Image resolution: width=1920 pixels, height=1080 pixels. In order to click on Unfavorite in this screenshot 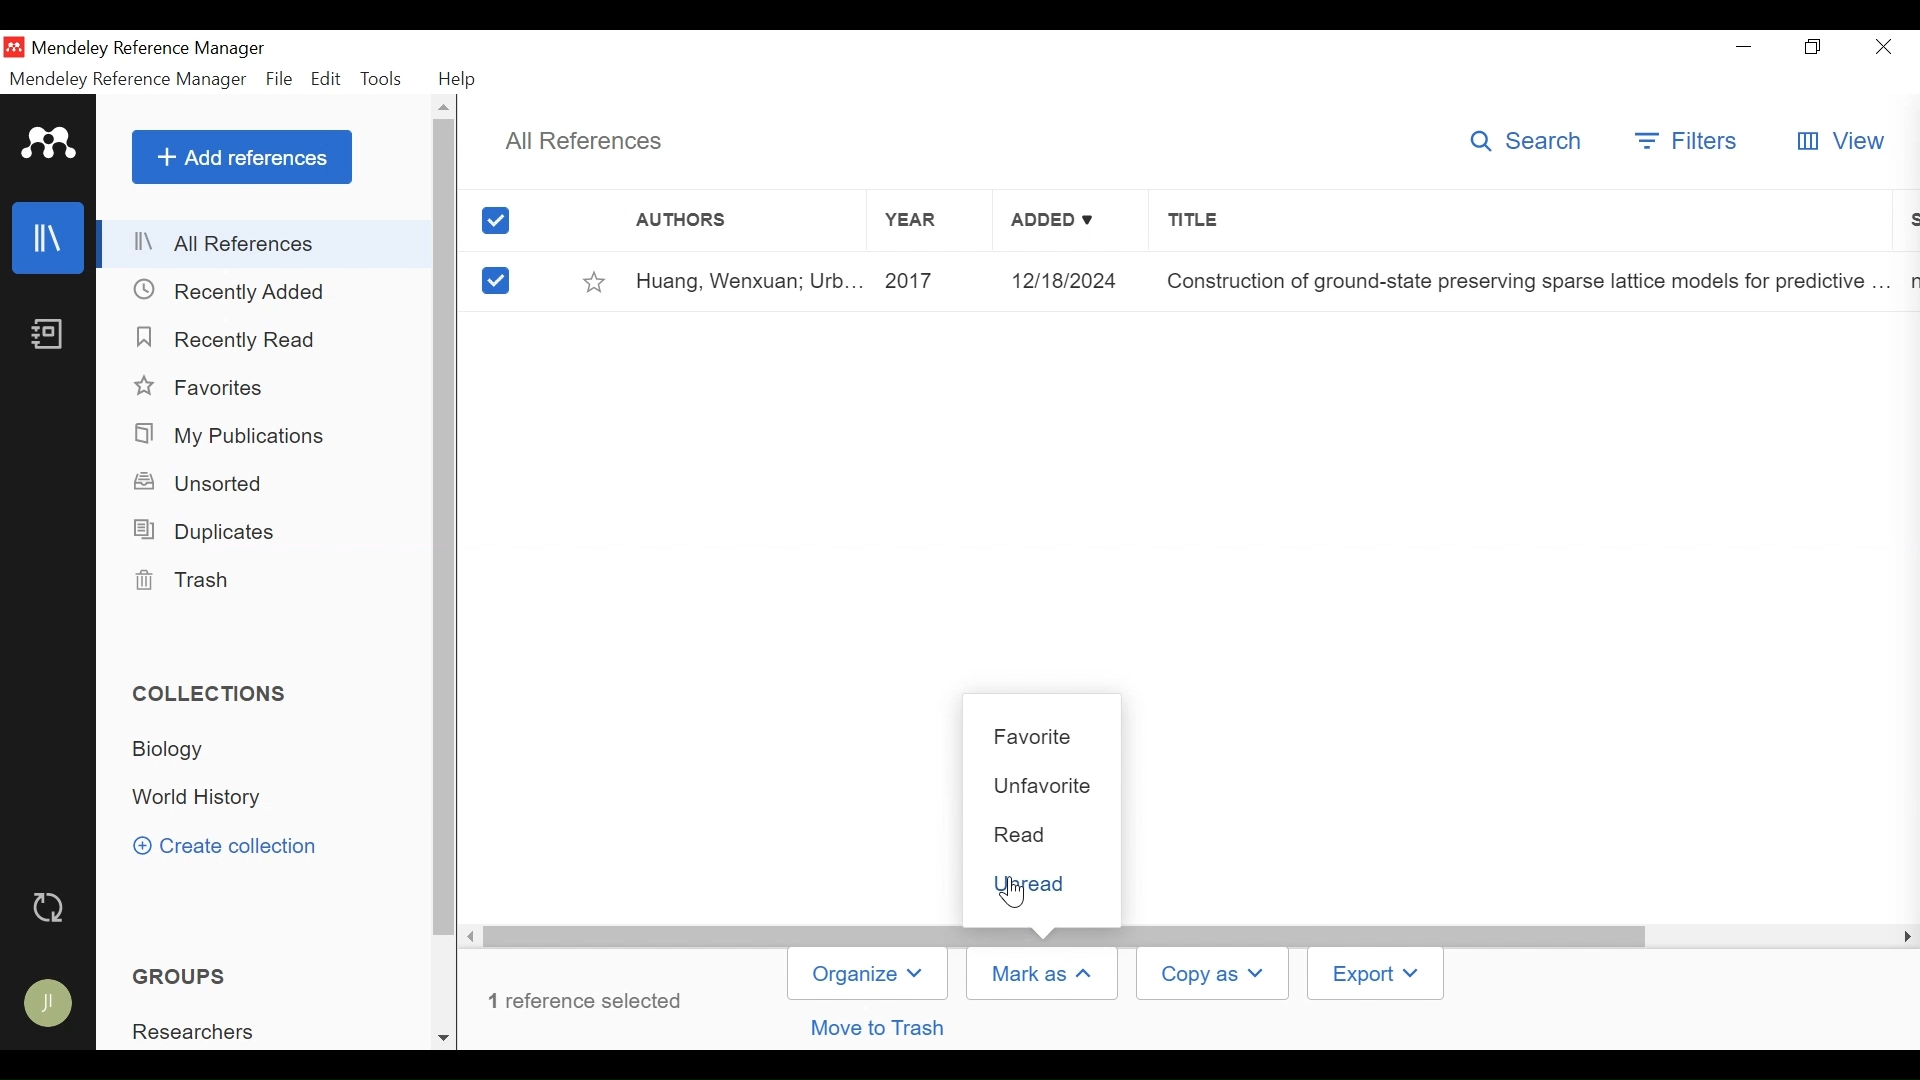, I will do `click(1046, 788)`.